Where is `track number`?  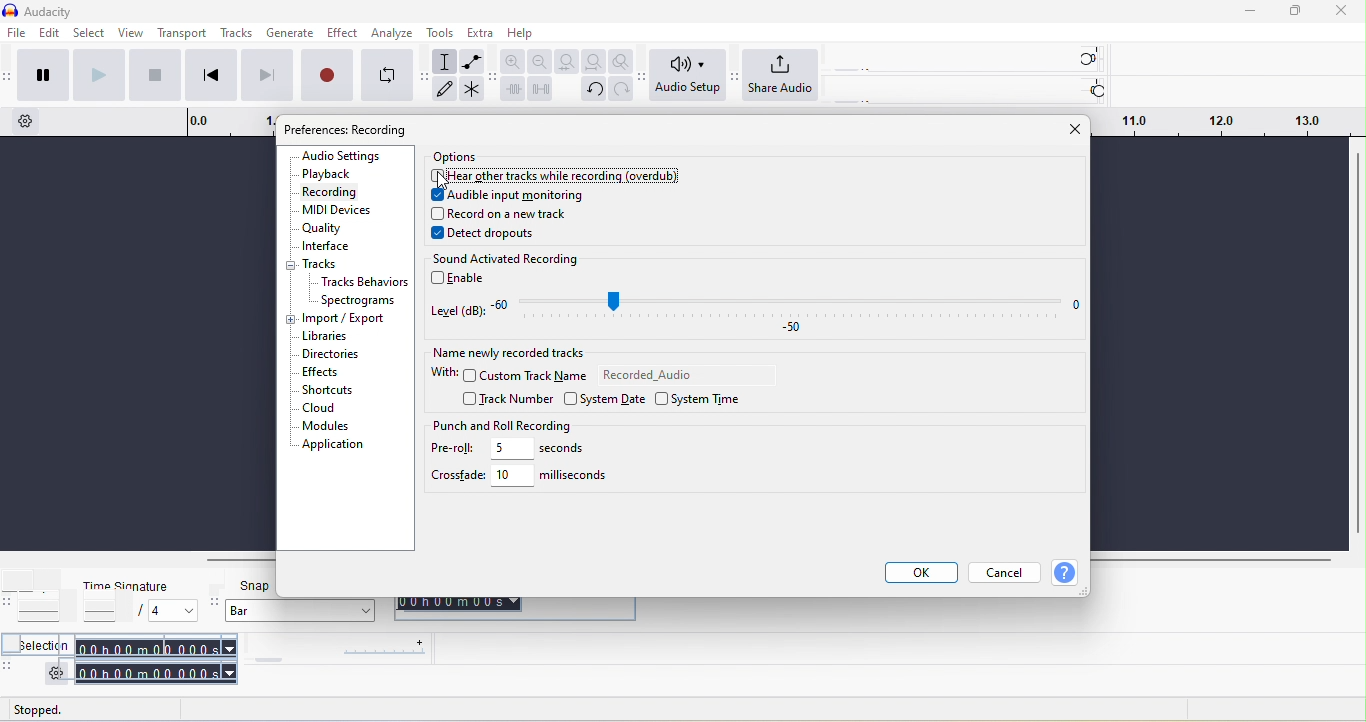 track number is located at coordinates (507, 399).